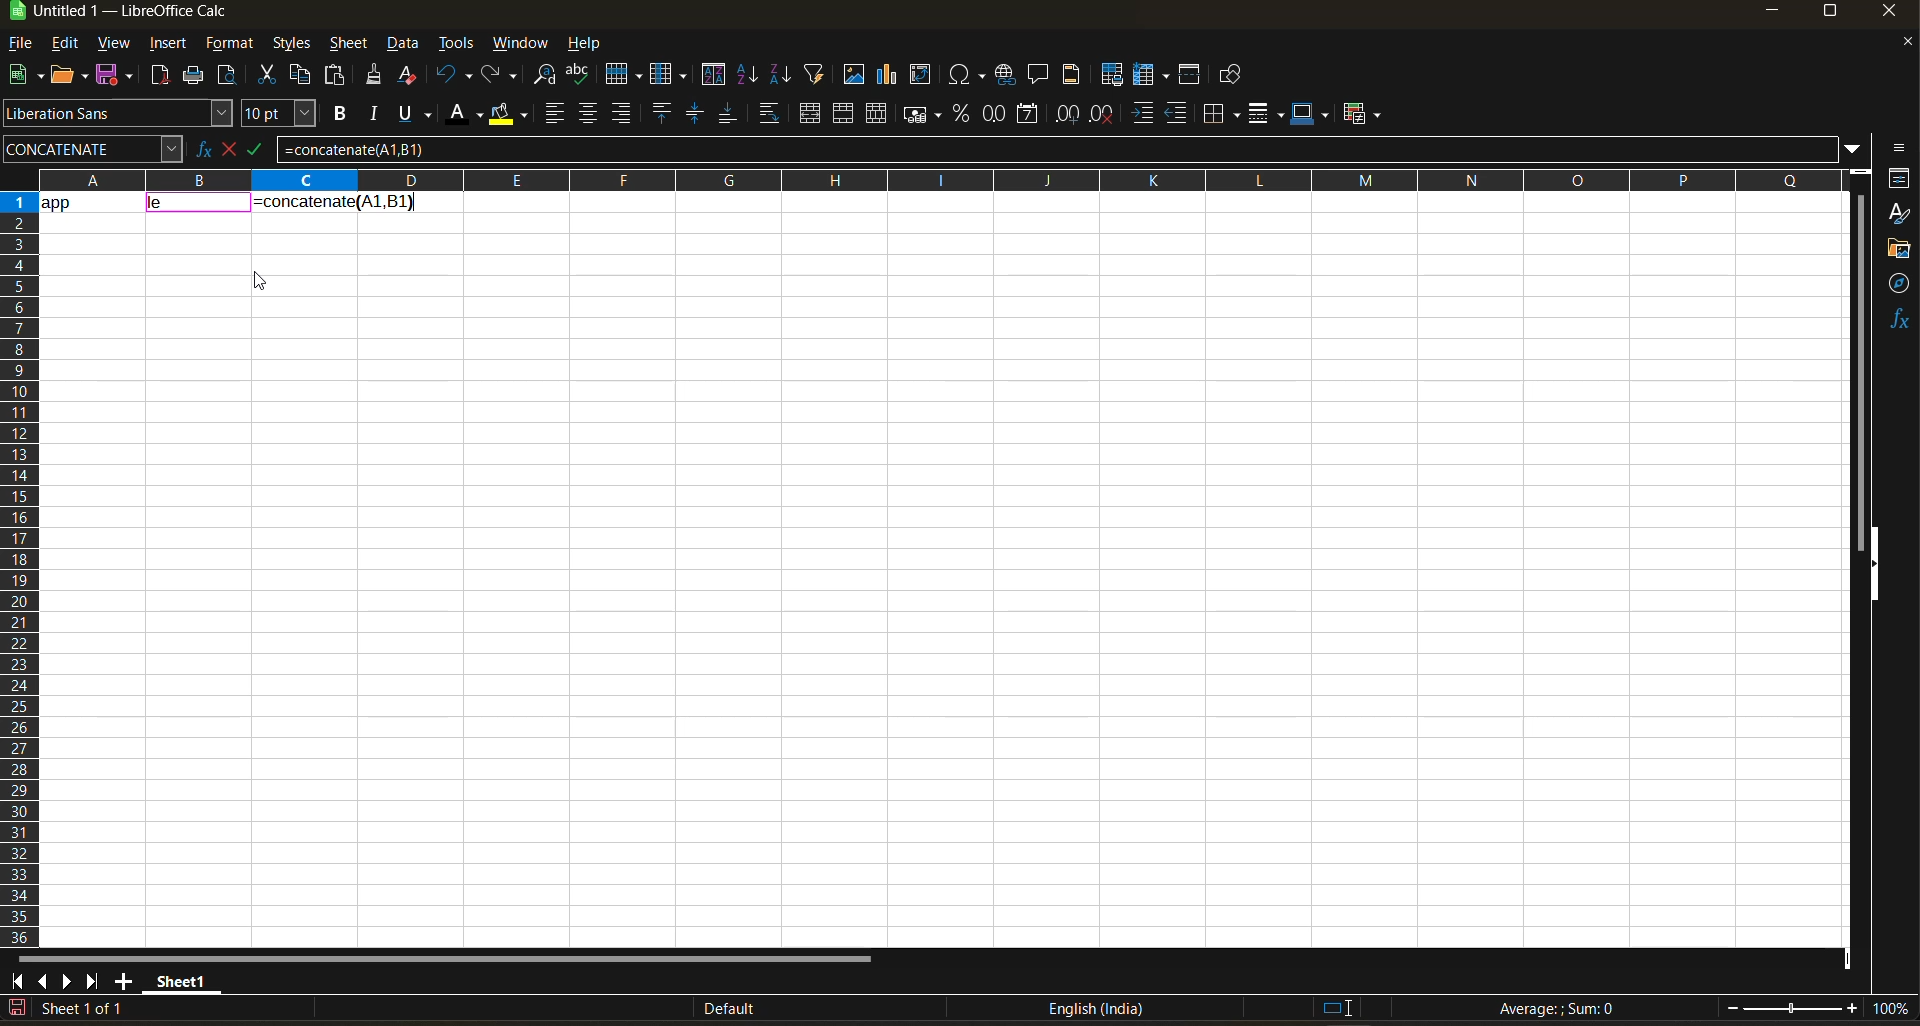 Image resolution: width=1920 pixels, height=1026 pixels. Describe the element at coordinates (17, 1009) in the screenshot. I see `click to save` at that location.